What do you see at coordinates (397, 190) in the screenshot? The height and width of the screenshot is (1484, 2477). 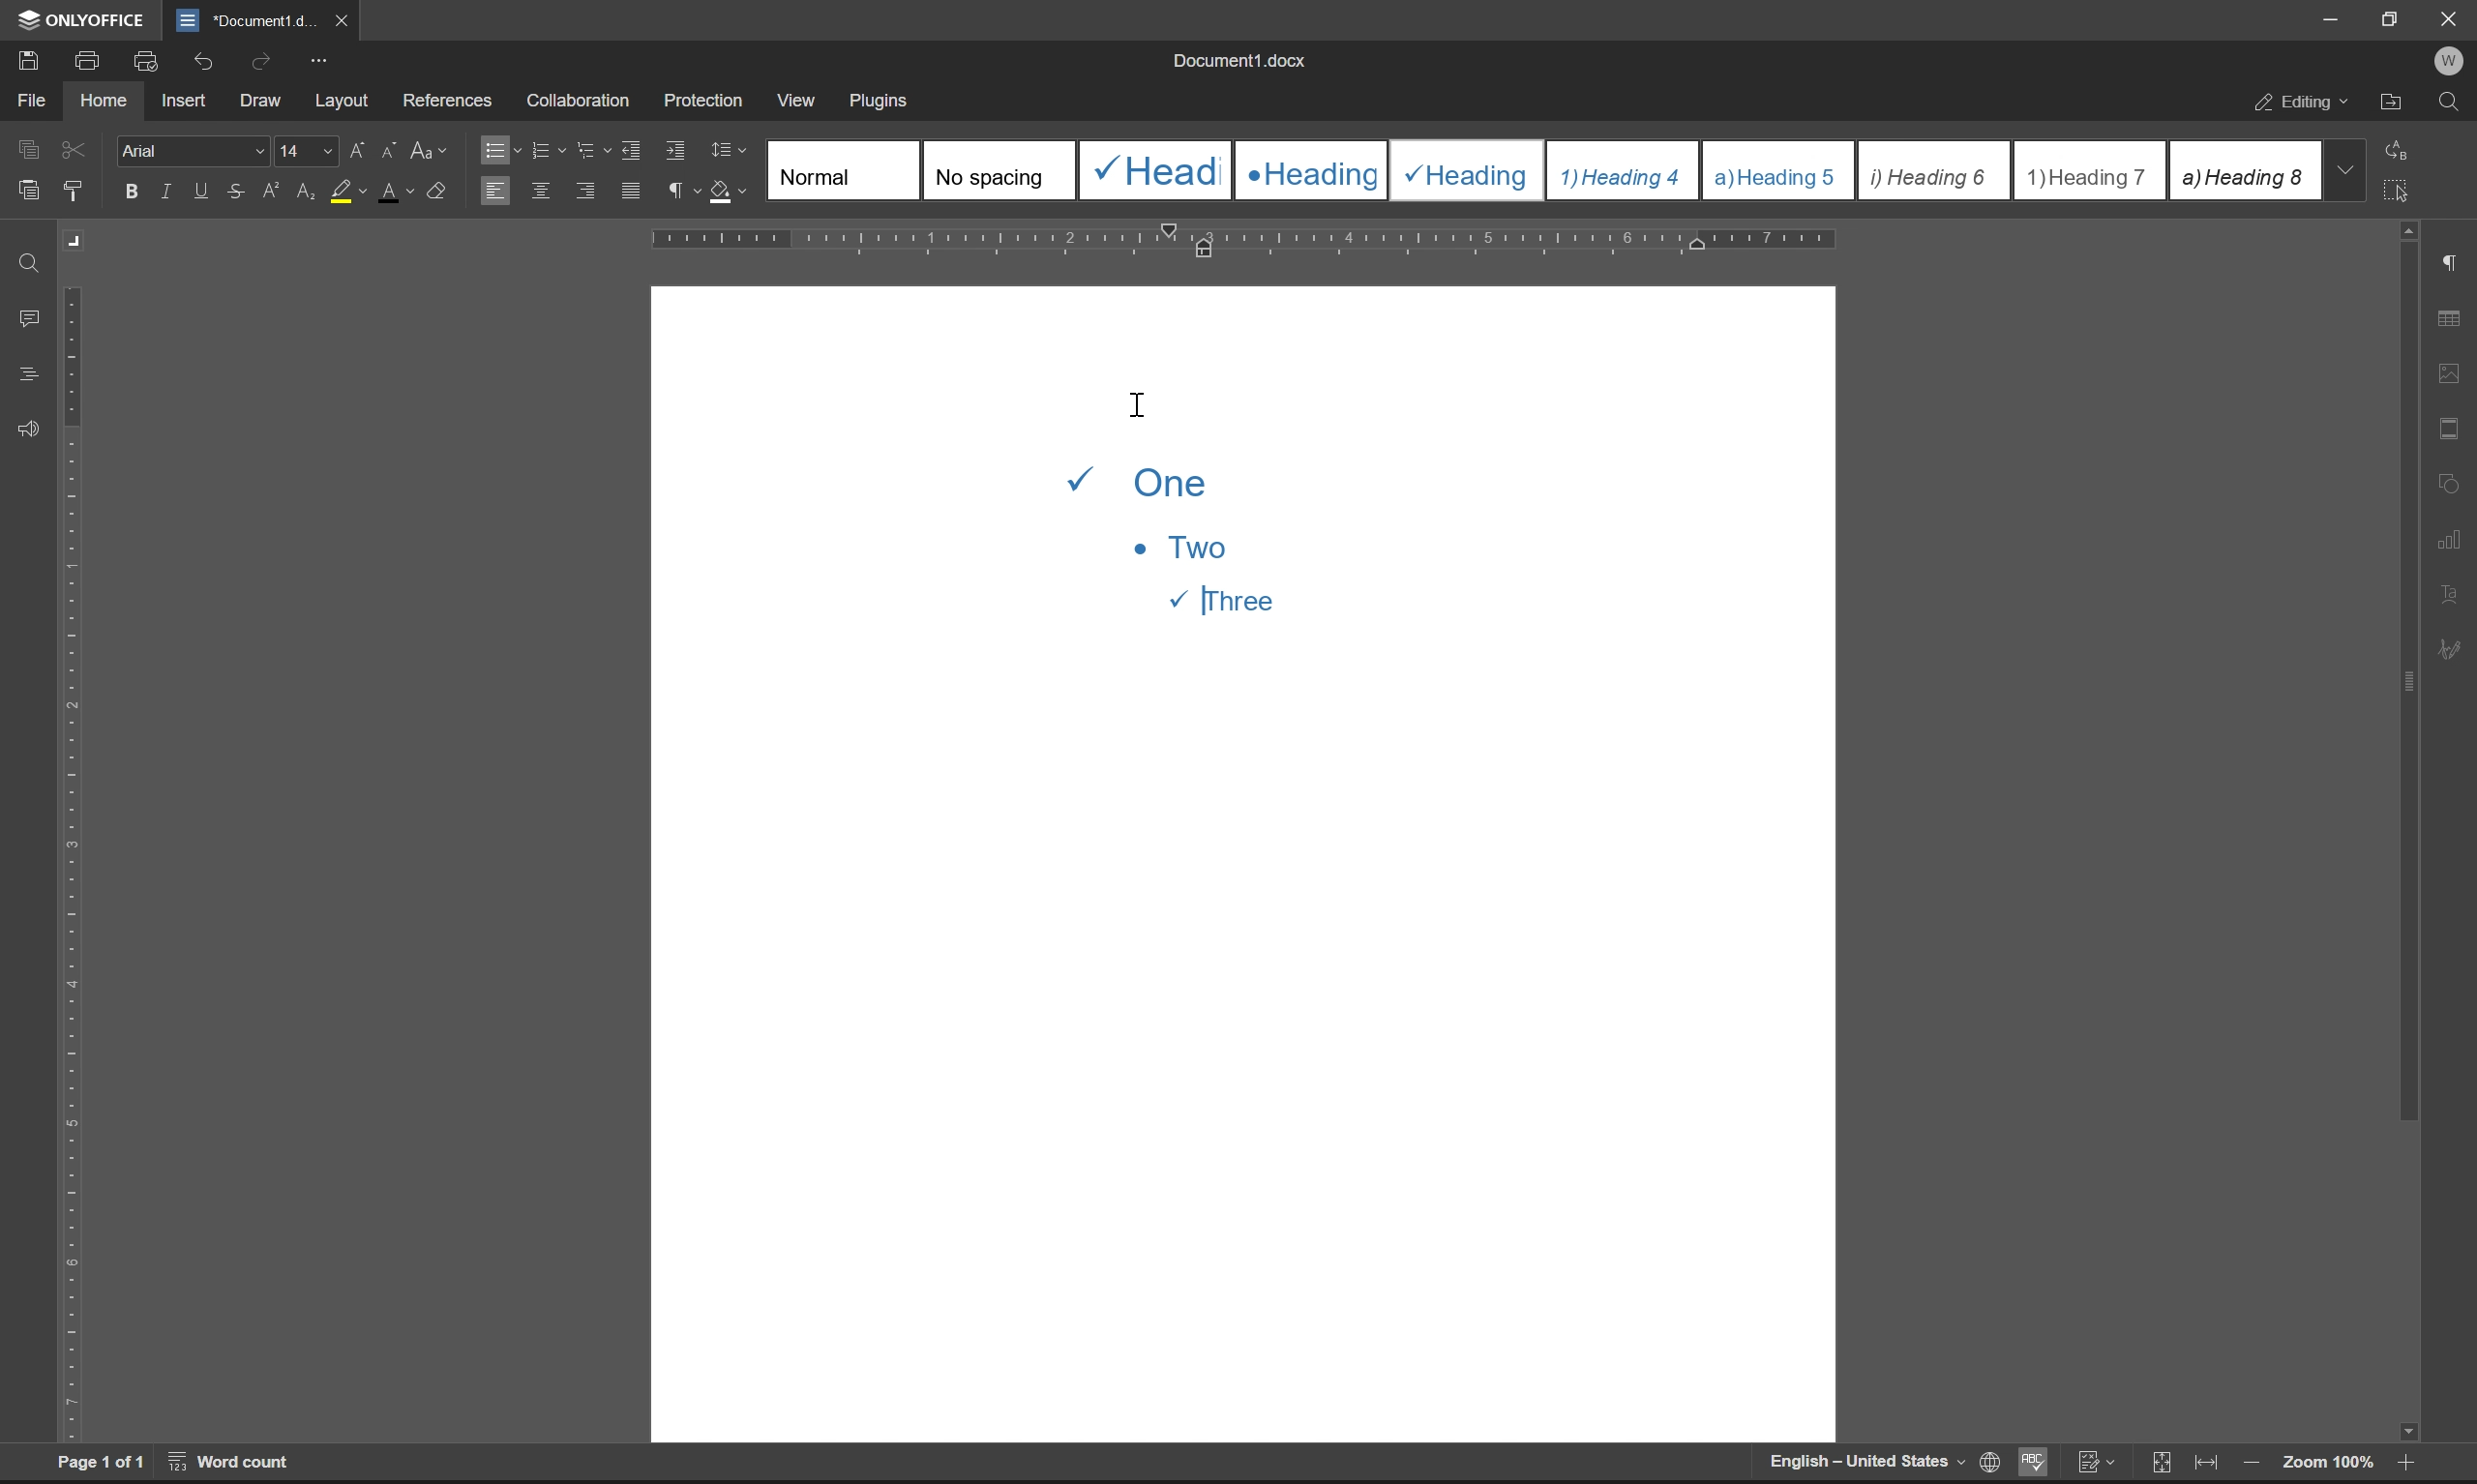 I see `font color` at bounding box center [397, 190].